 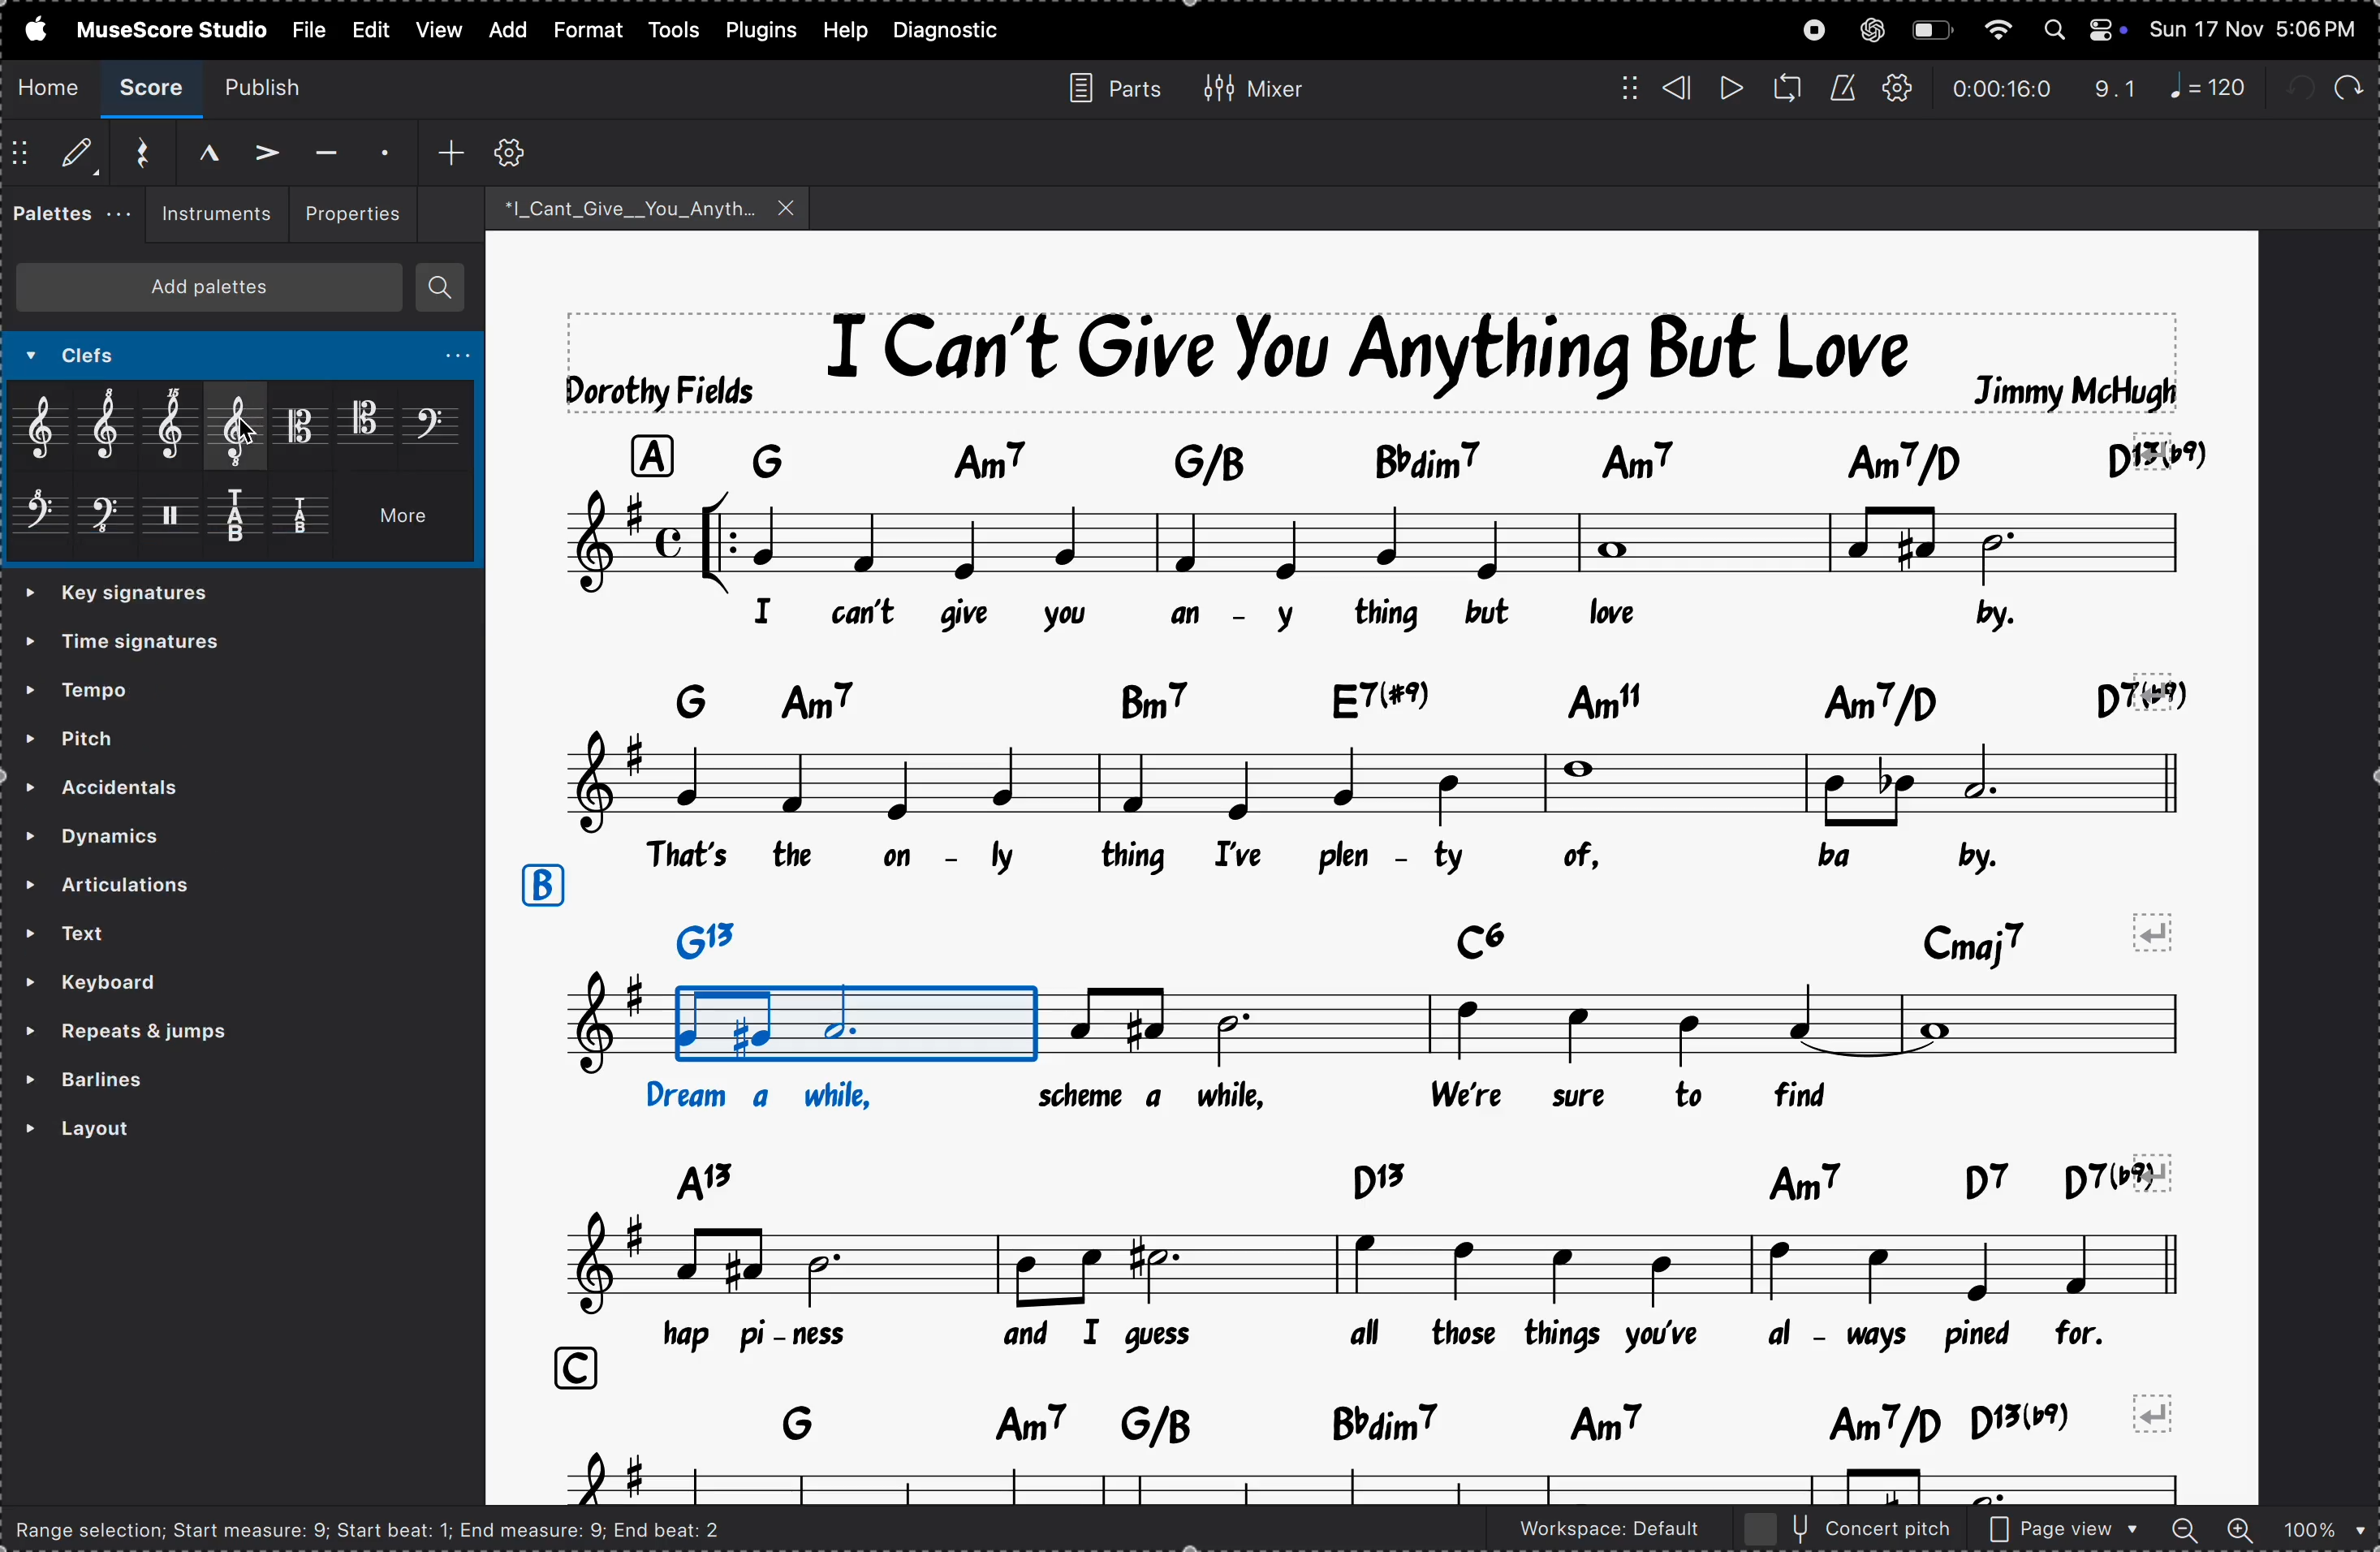 What do you see at coordinates (245, 432) in the screenshot?
I see `cursor` at bounding box center [245, 432].